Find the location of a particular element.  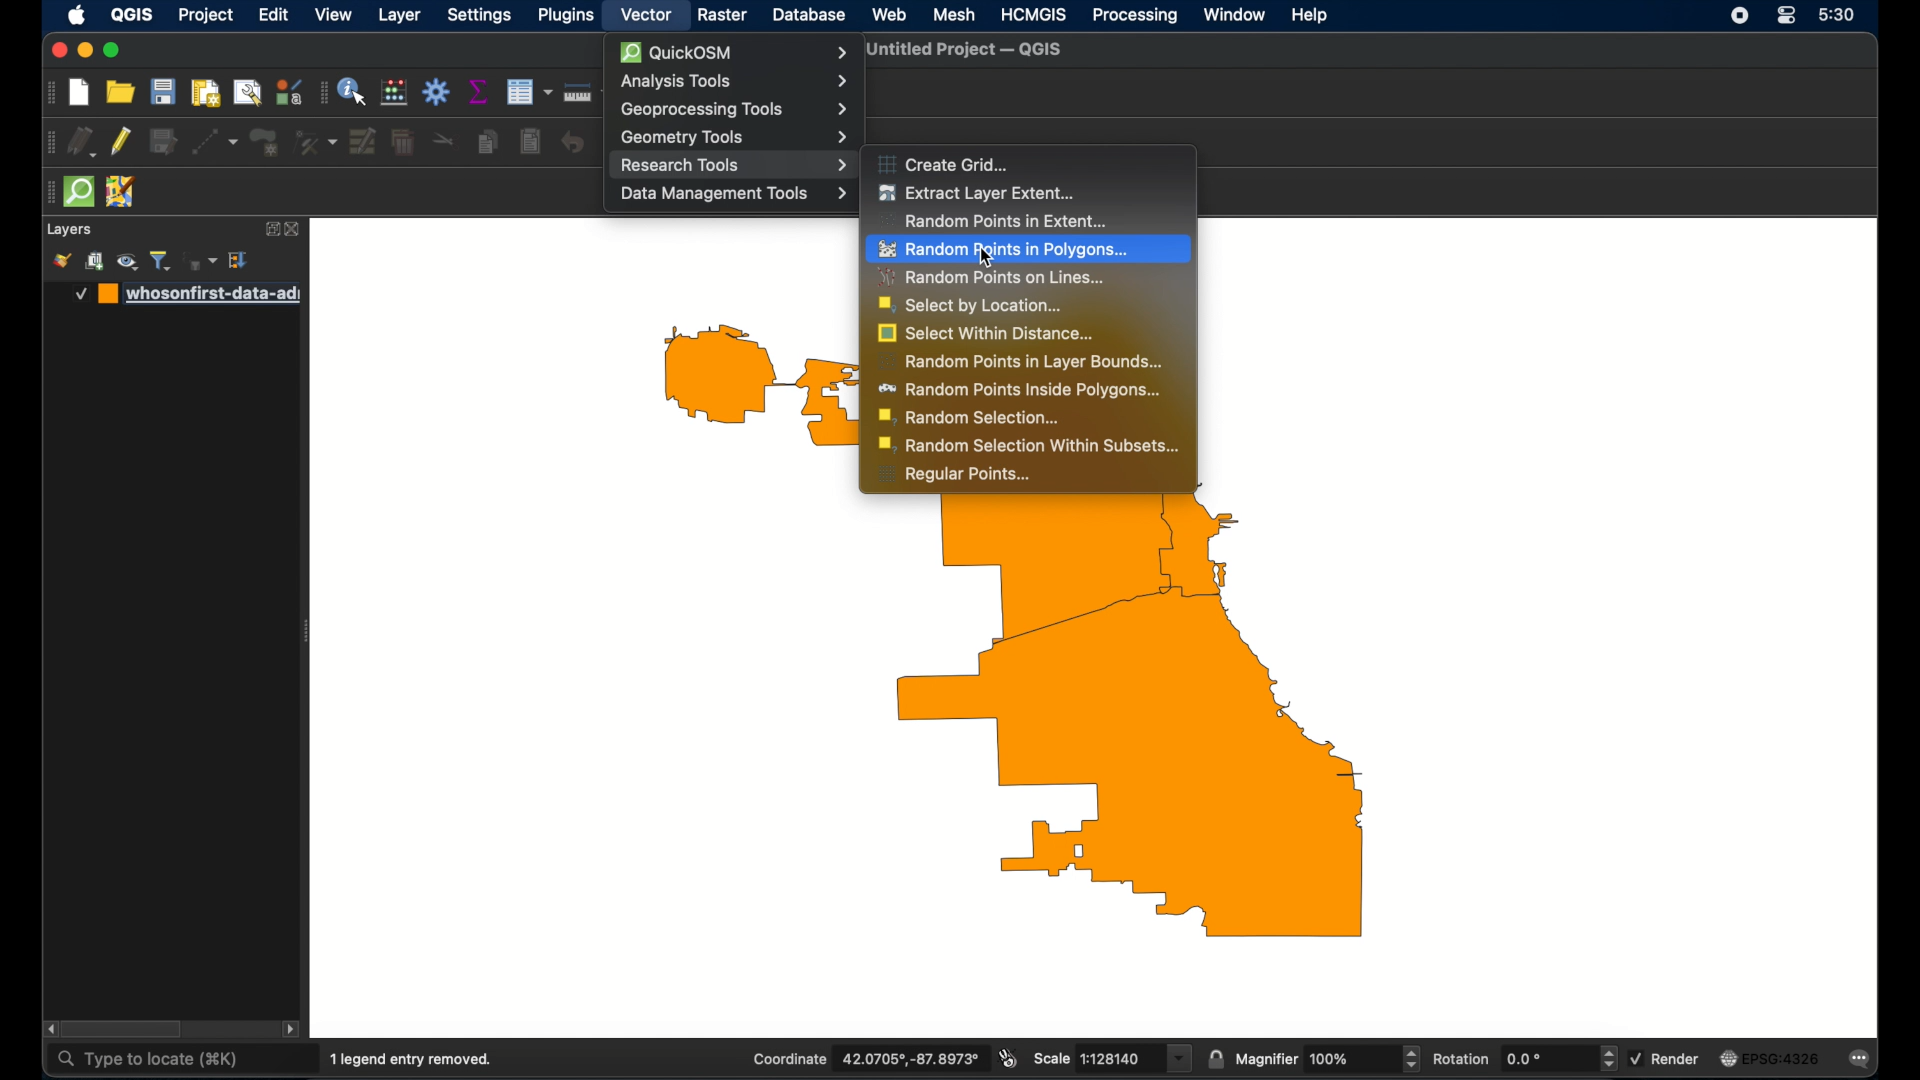

copy feature is located at coordinates (488, 142).